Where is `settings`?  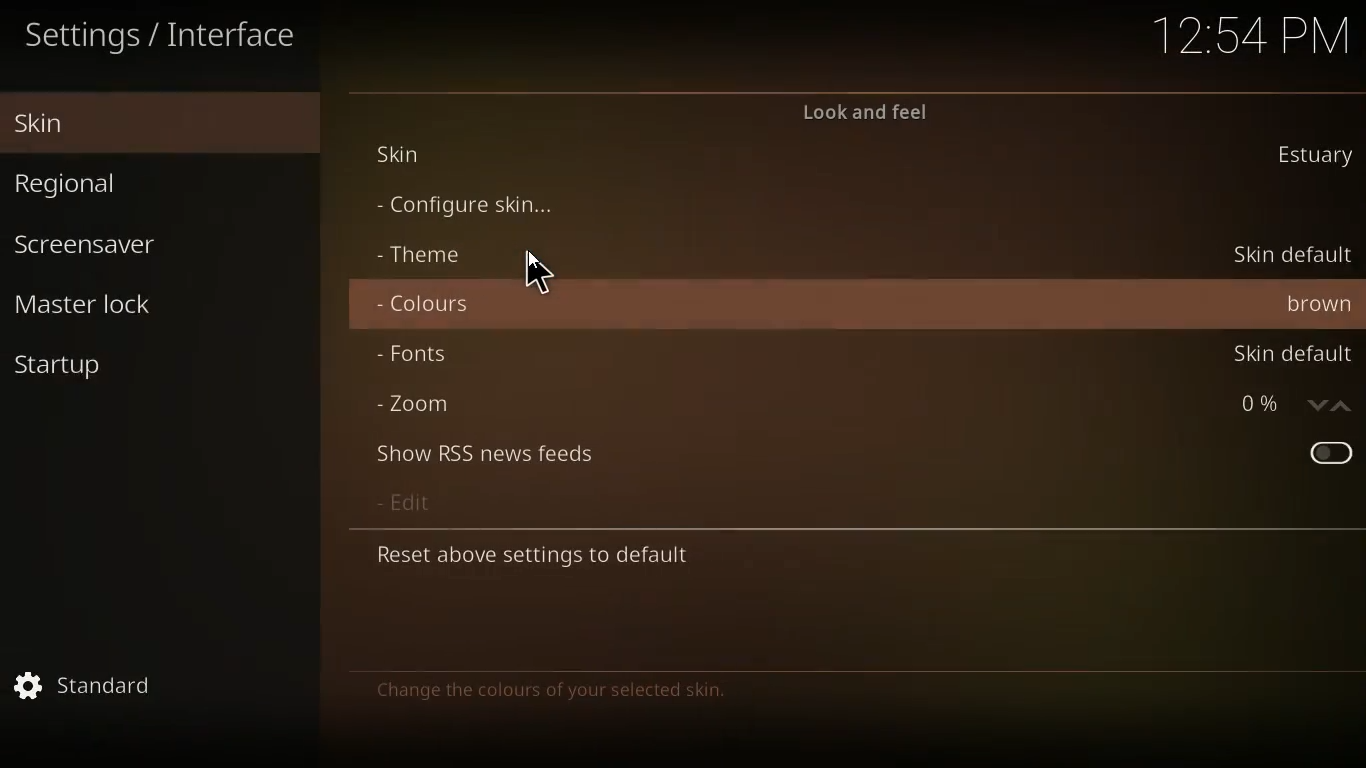 settings is located at coordinates (166, 37).